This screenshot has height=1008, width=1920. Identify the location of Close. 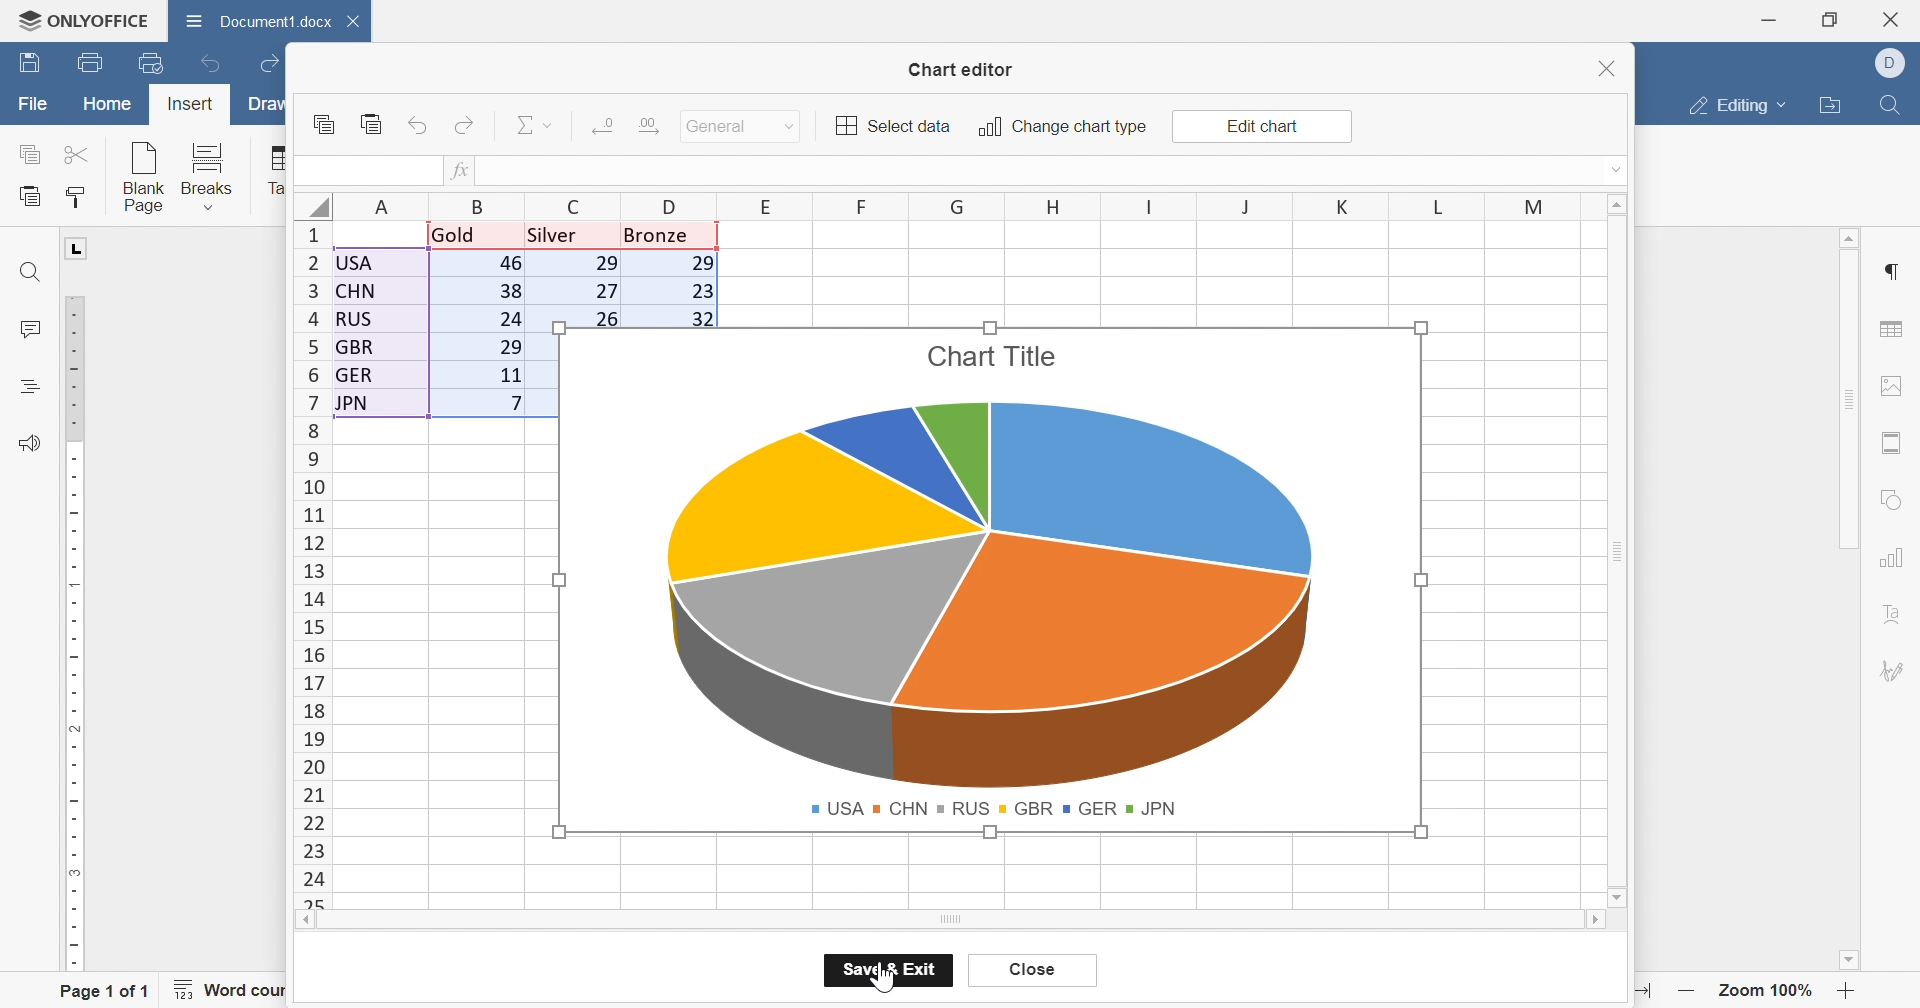
(1035, 973).